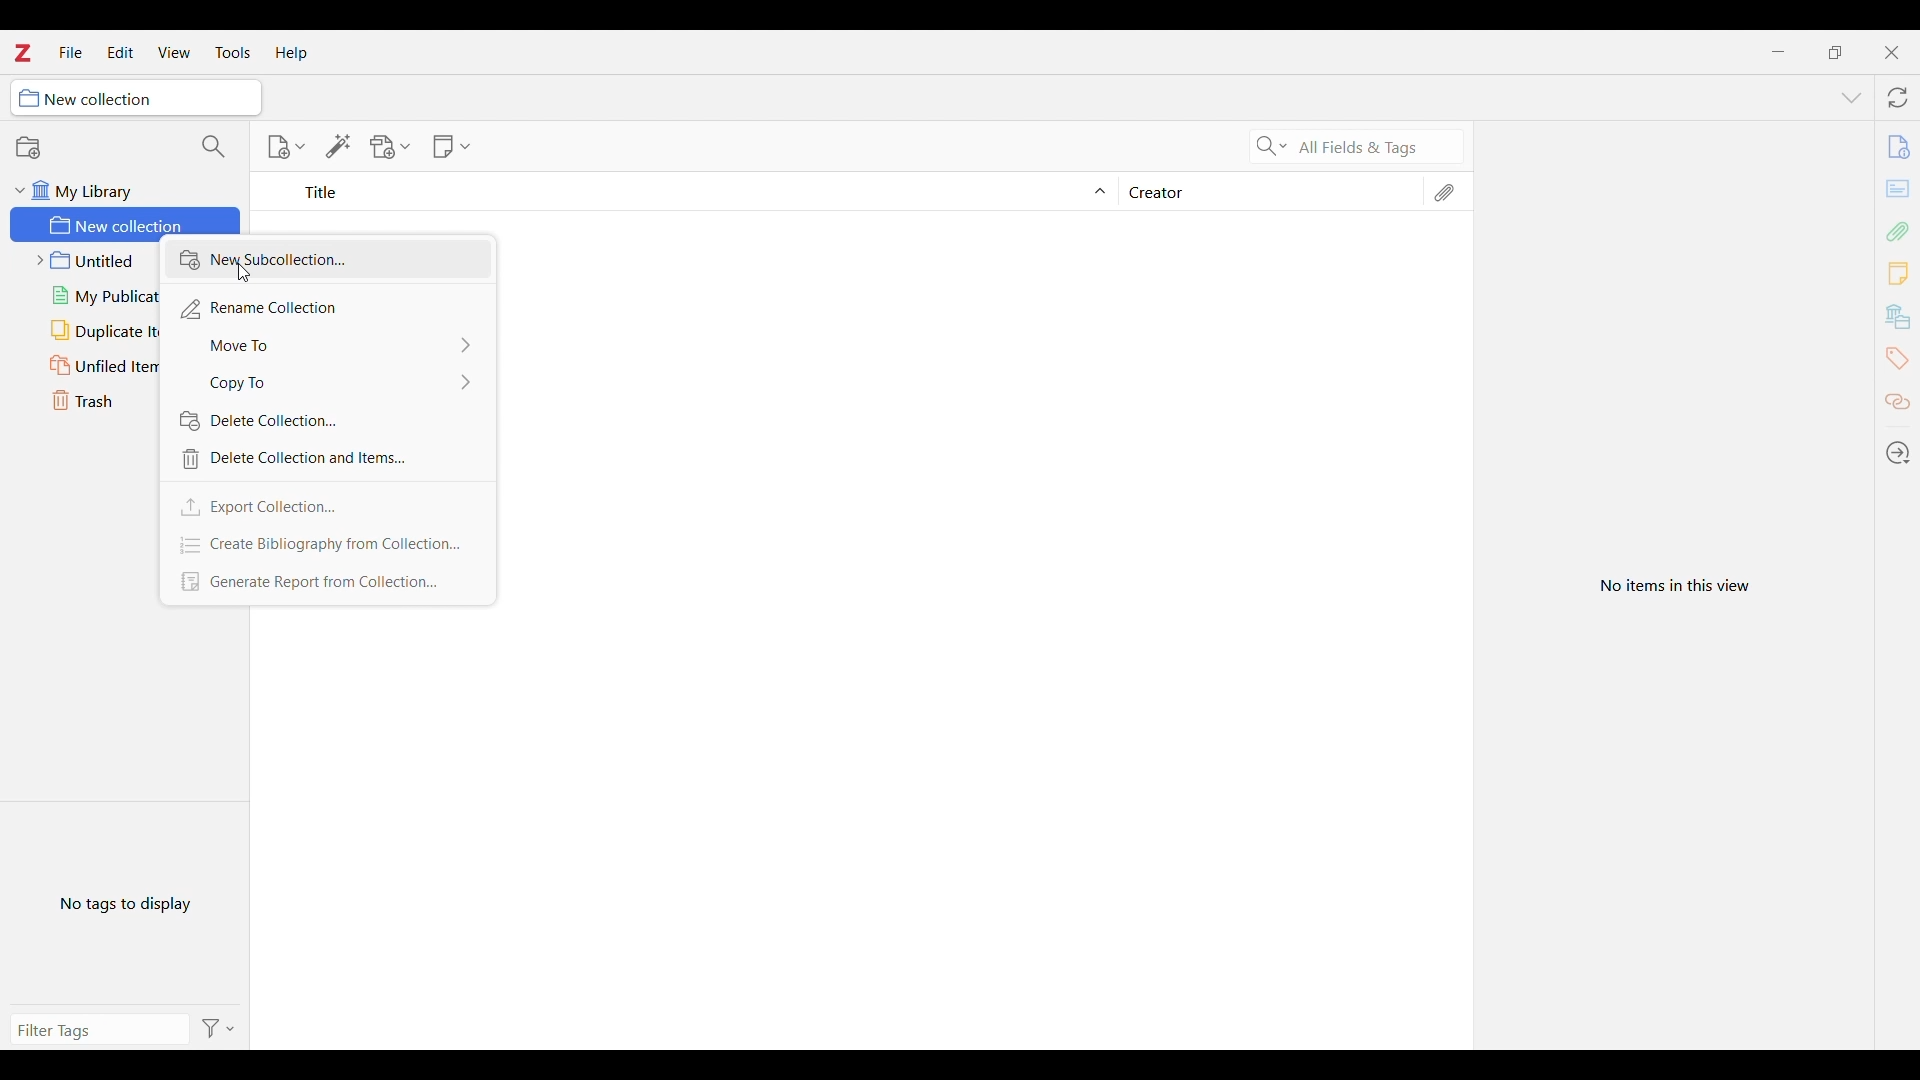 Image resolution: width=1920 pixels, height=1080 pixels. What do you see at coordinates (87, 364) in the screenshot?
I see `Unfiled items folder` at bounding box center [87, 364].